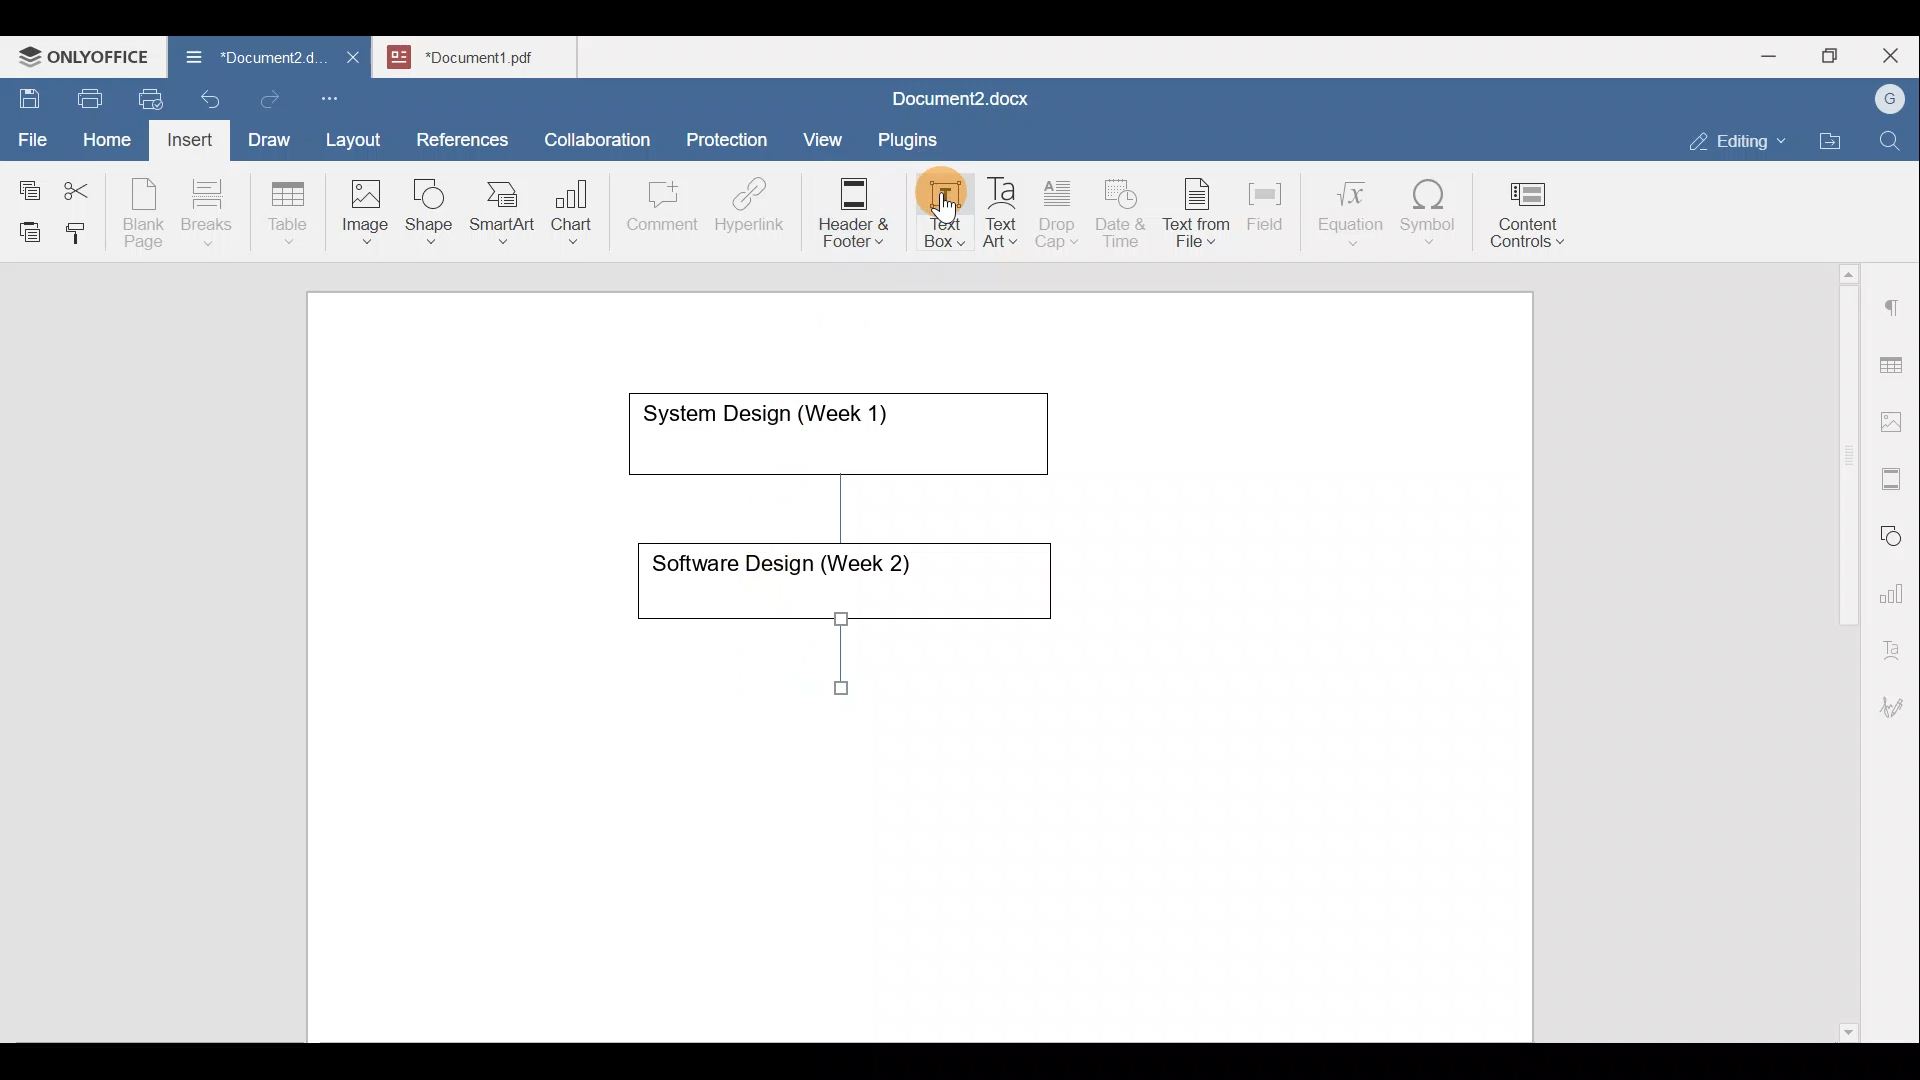  I want to click on Protection, so click(733, 137).